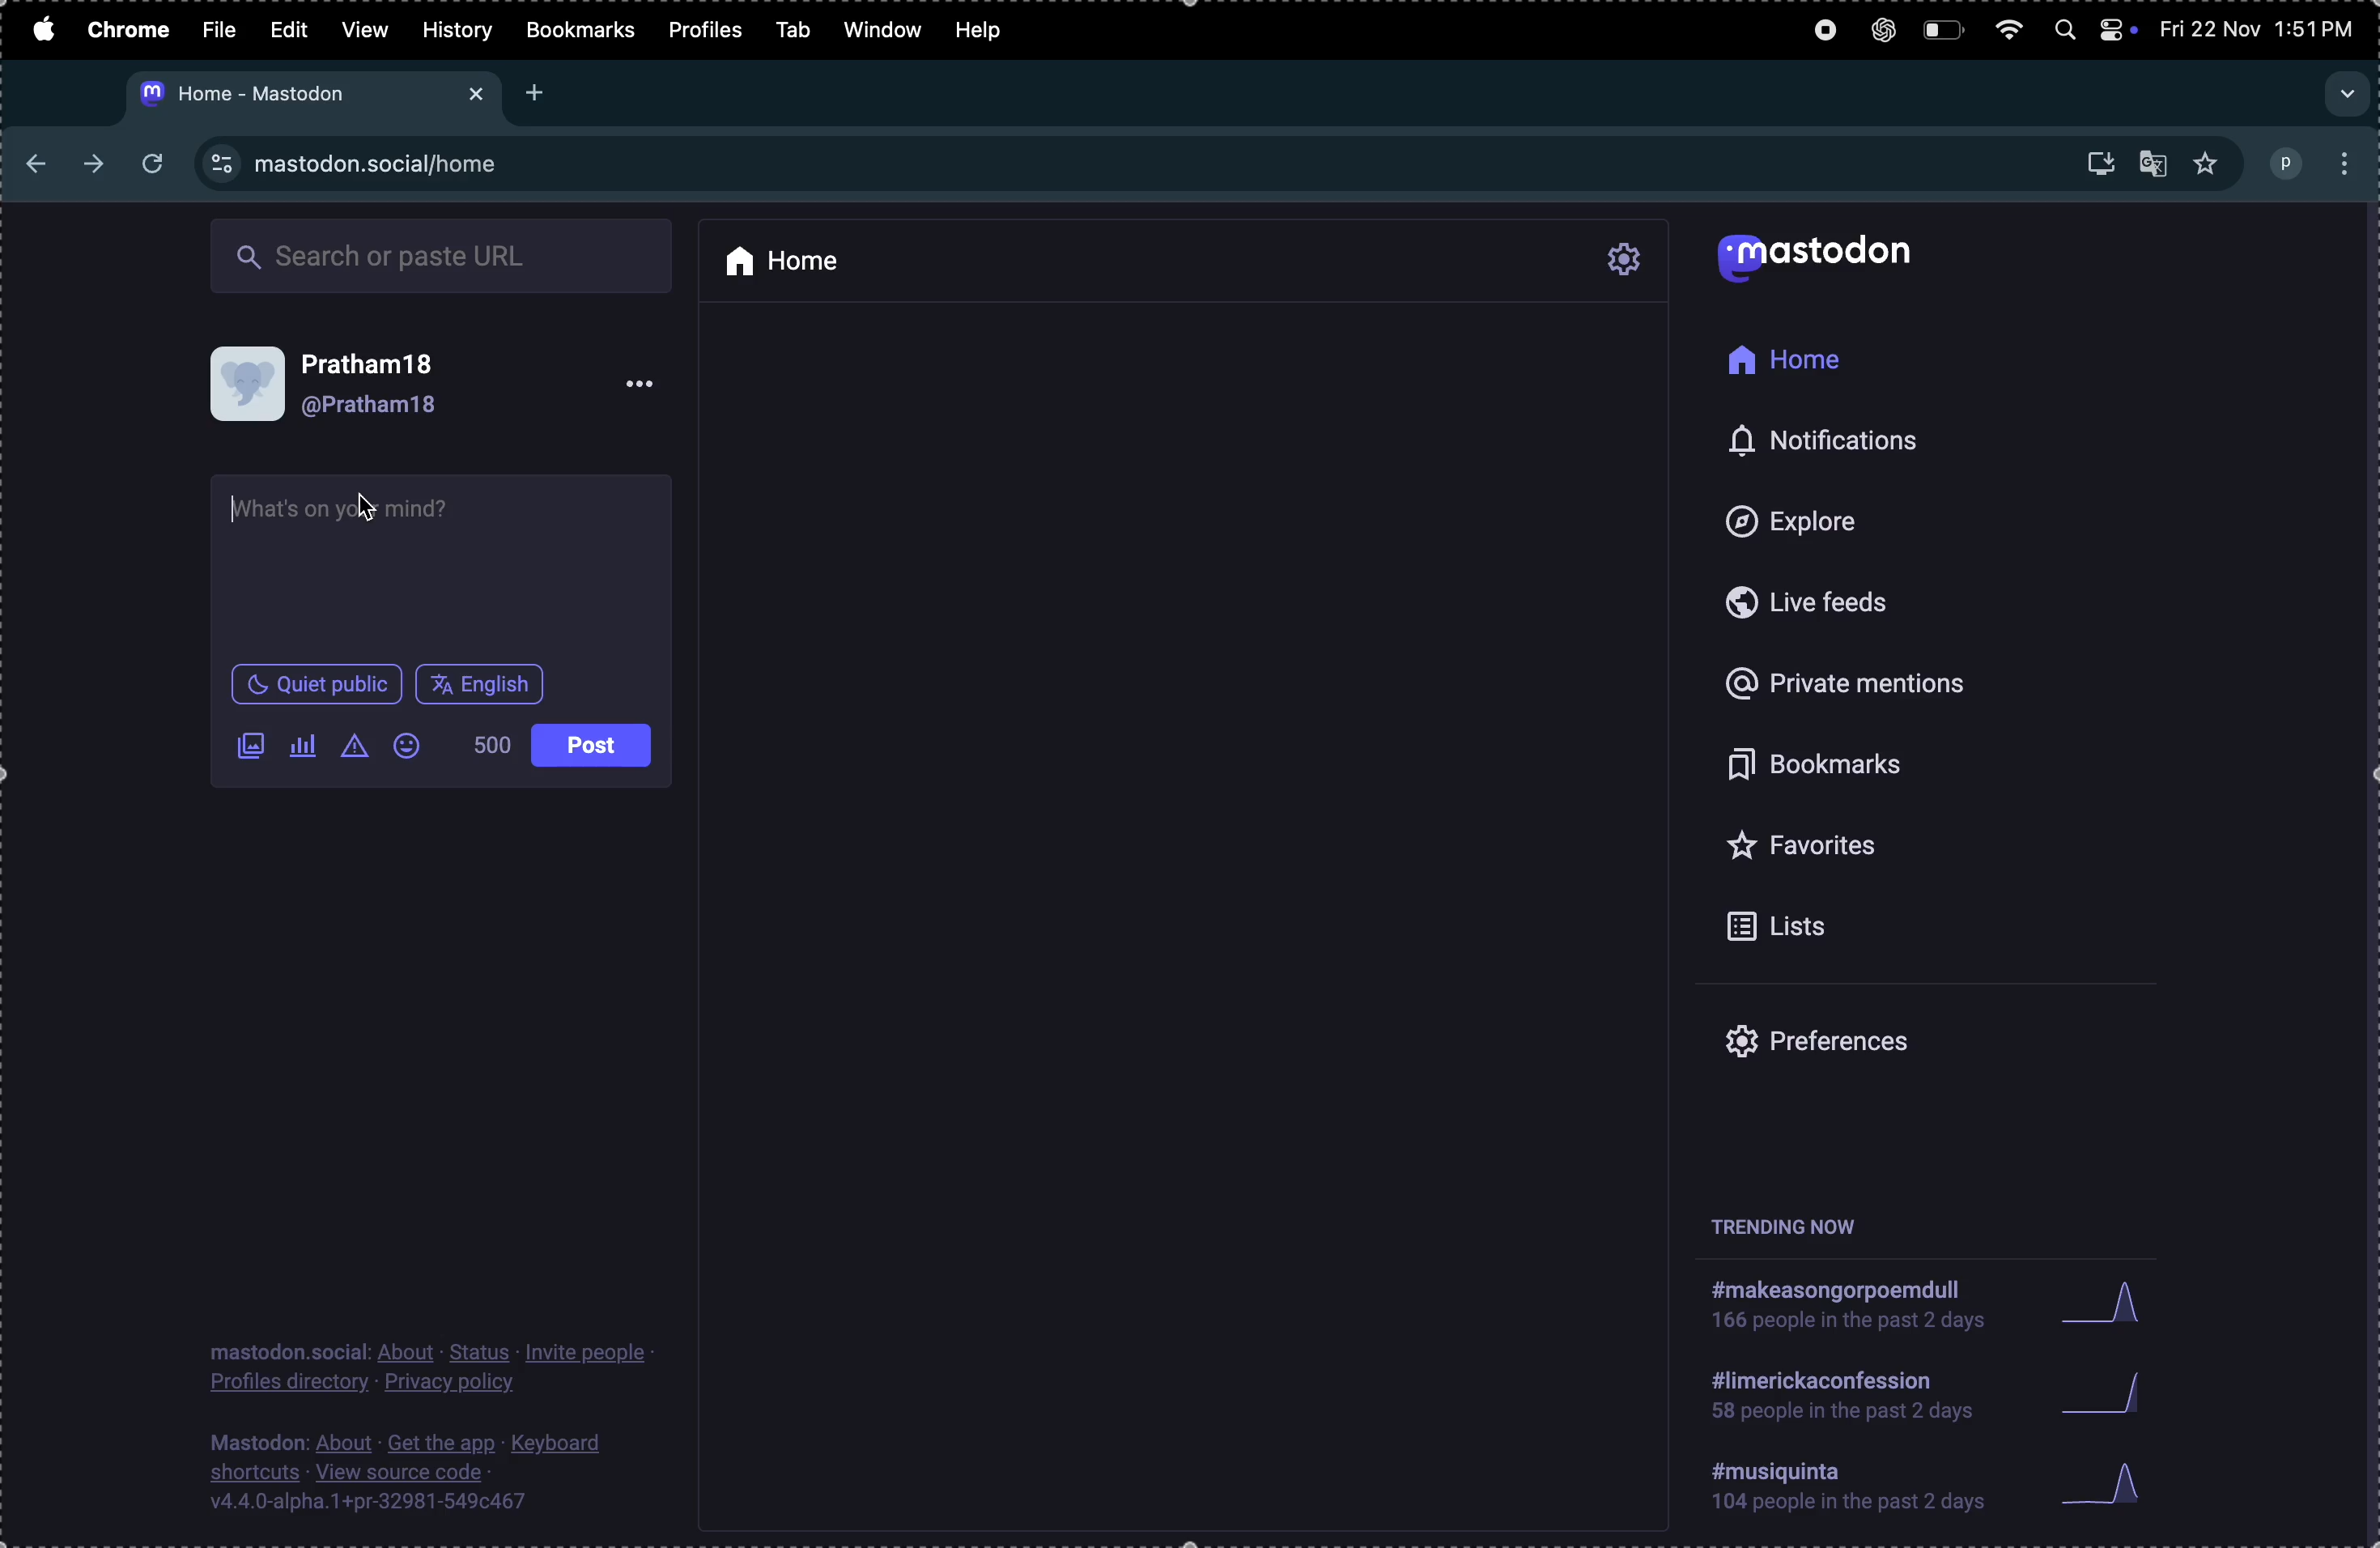 Image resolution: width=2380 pixels, height=1548 pixels. What do you see at coordinates (2064, 29) in the screenshot?
I see `spotlight search` at bounding box center [2064, 29].